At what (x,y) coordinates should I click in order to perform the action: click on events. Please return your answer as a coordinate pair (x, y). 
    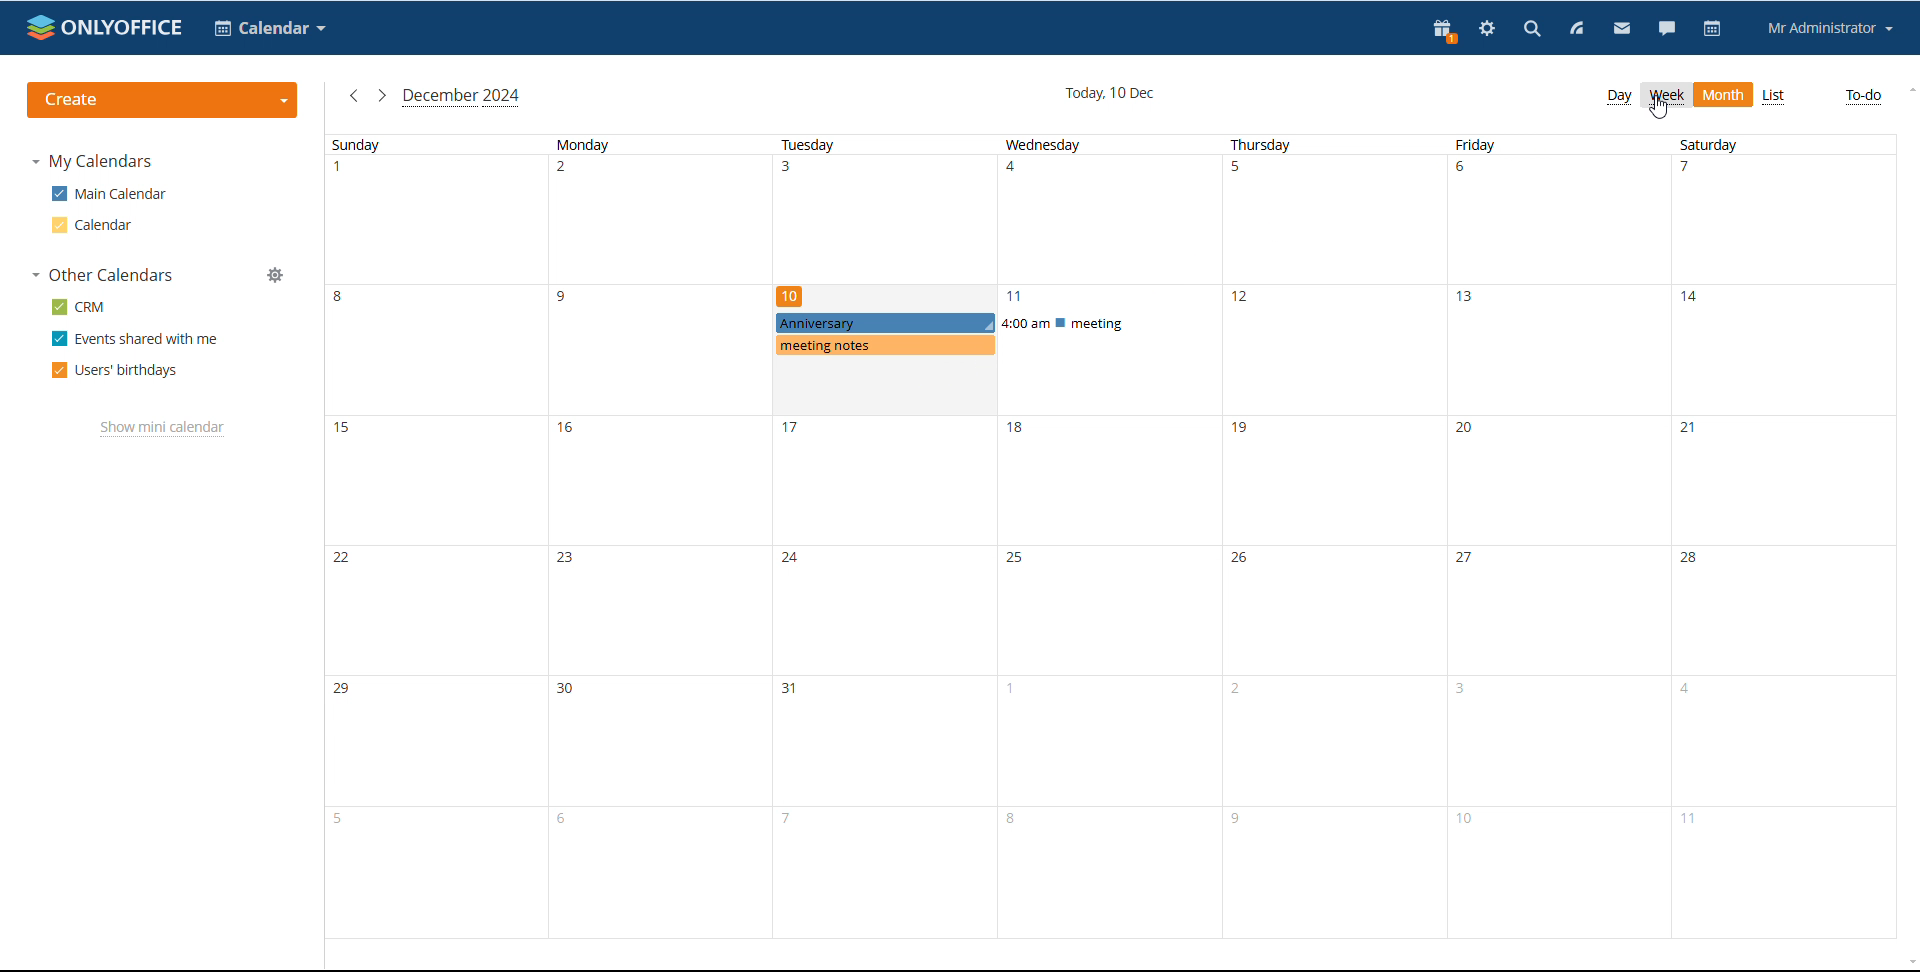
    Looking at the image, I should click on (999, 334).